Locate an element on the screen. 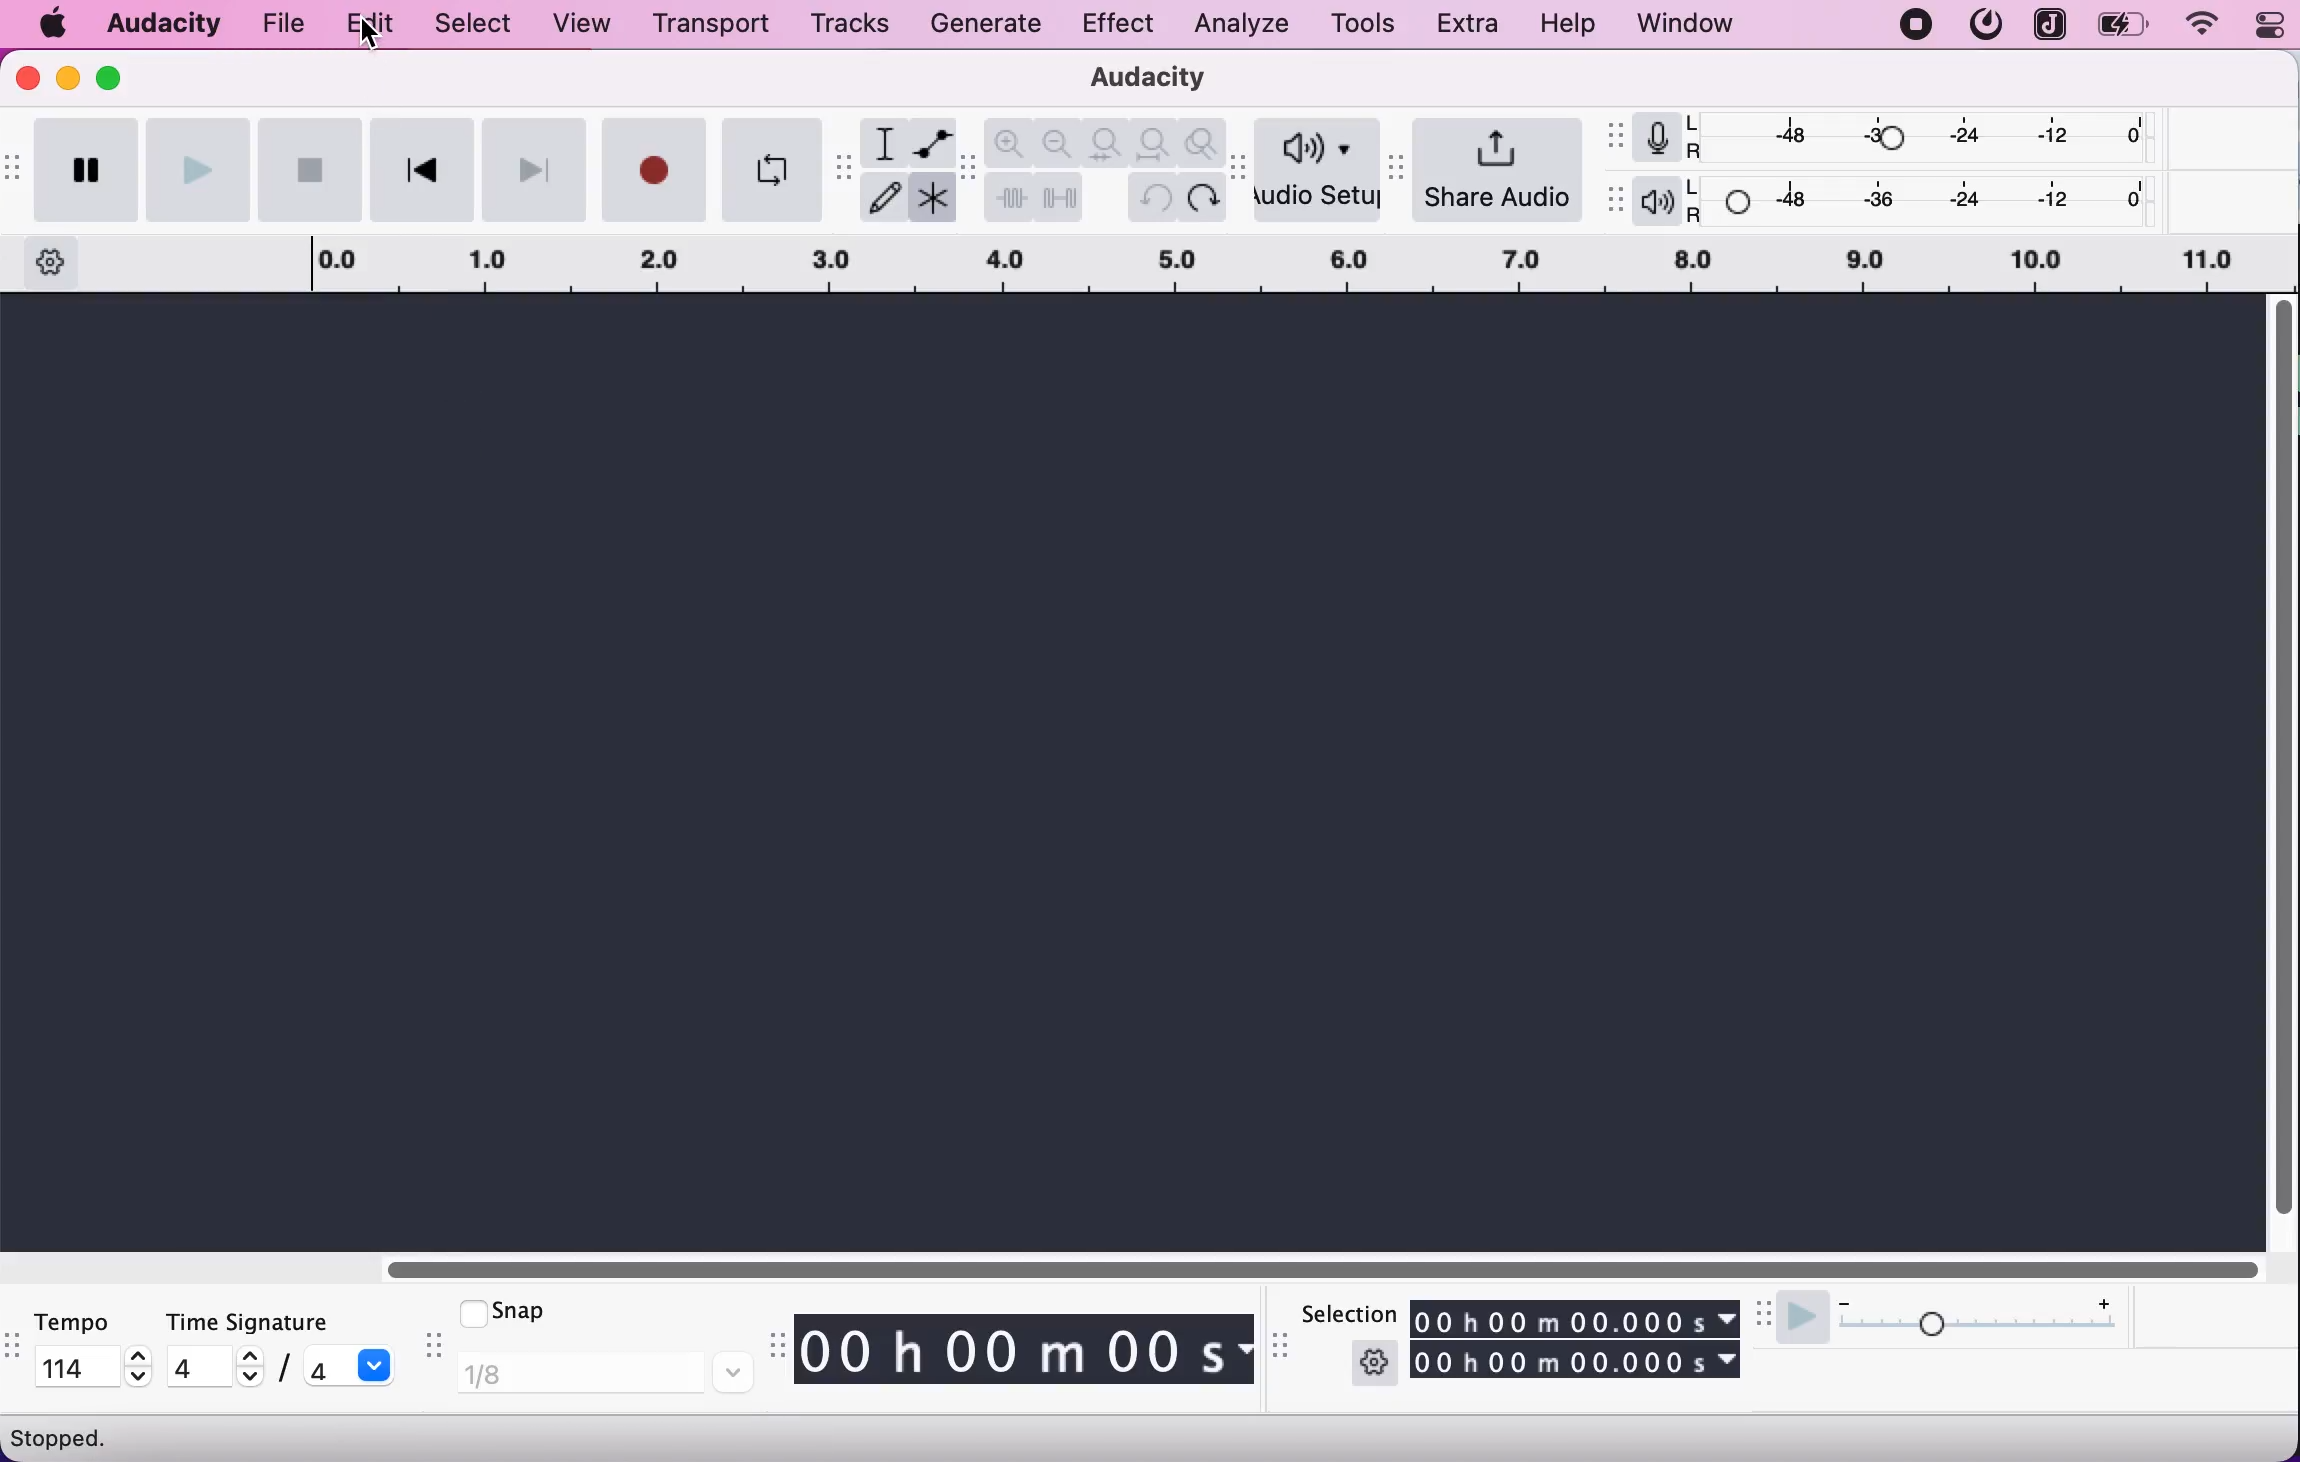  playback speed is located at coordinates (1978, 1329).